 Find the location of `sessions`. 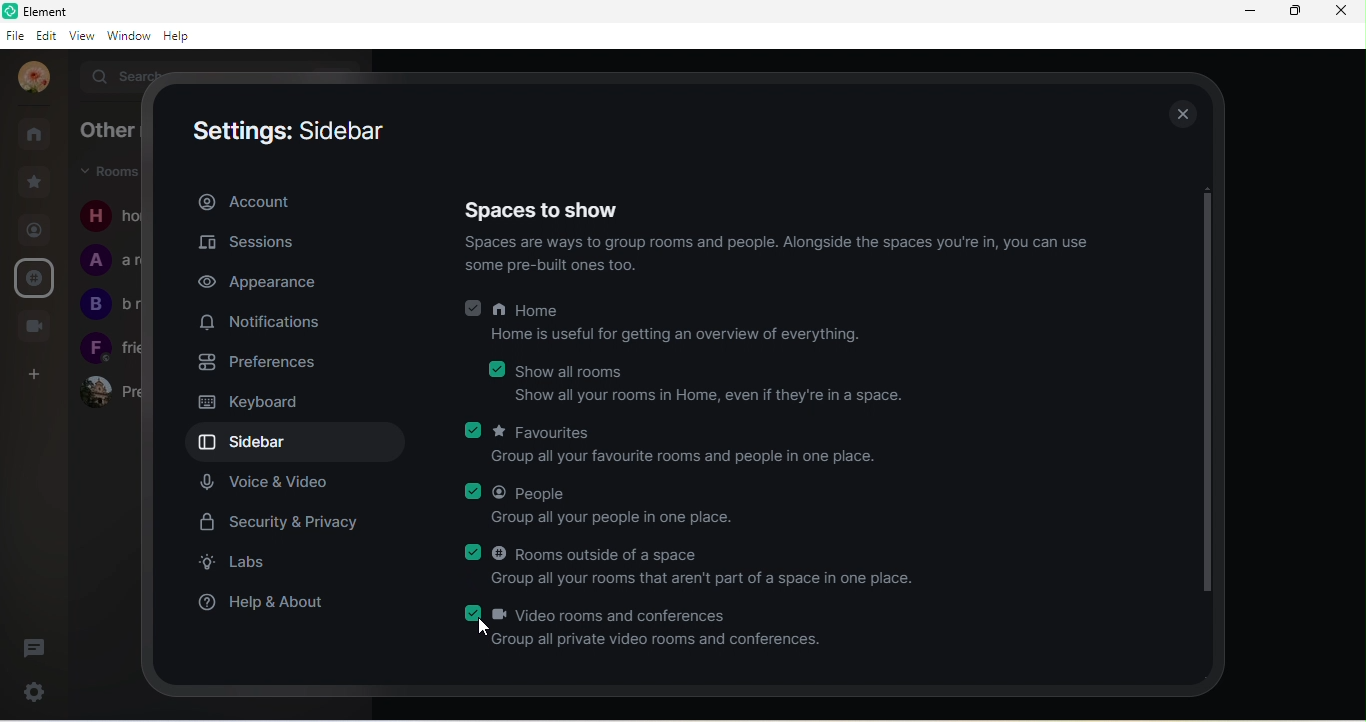

sessions is located at coordinates (257, 244).